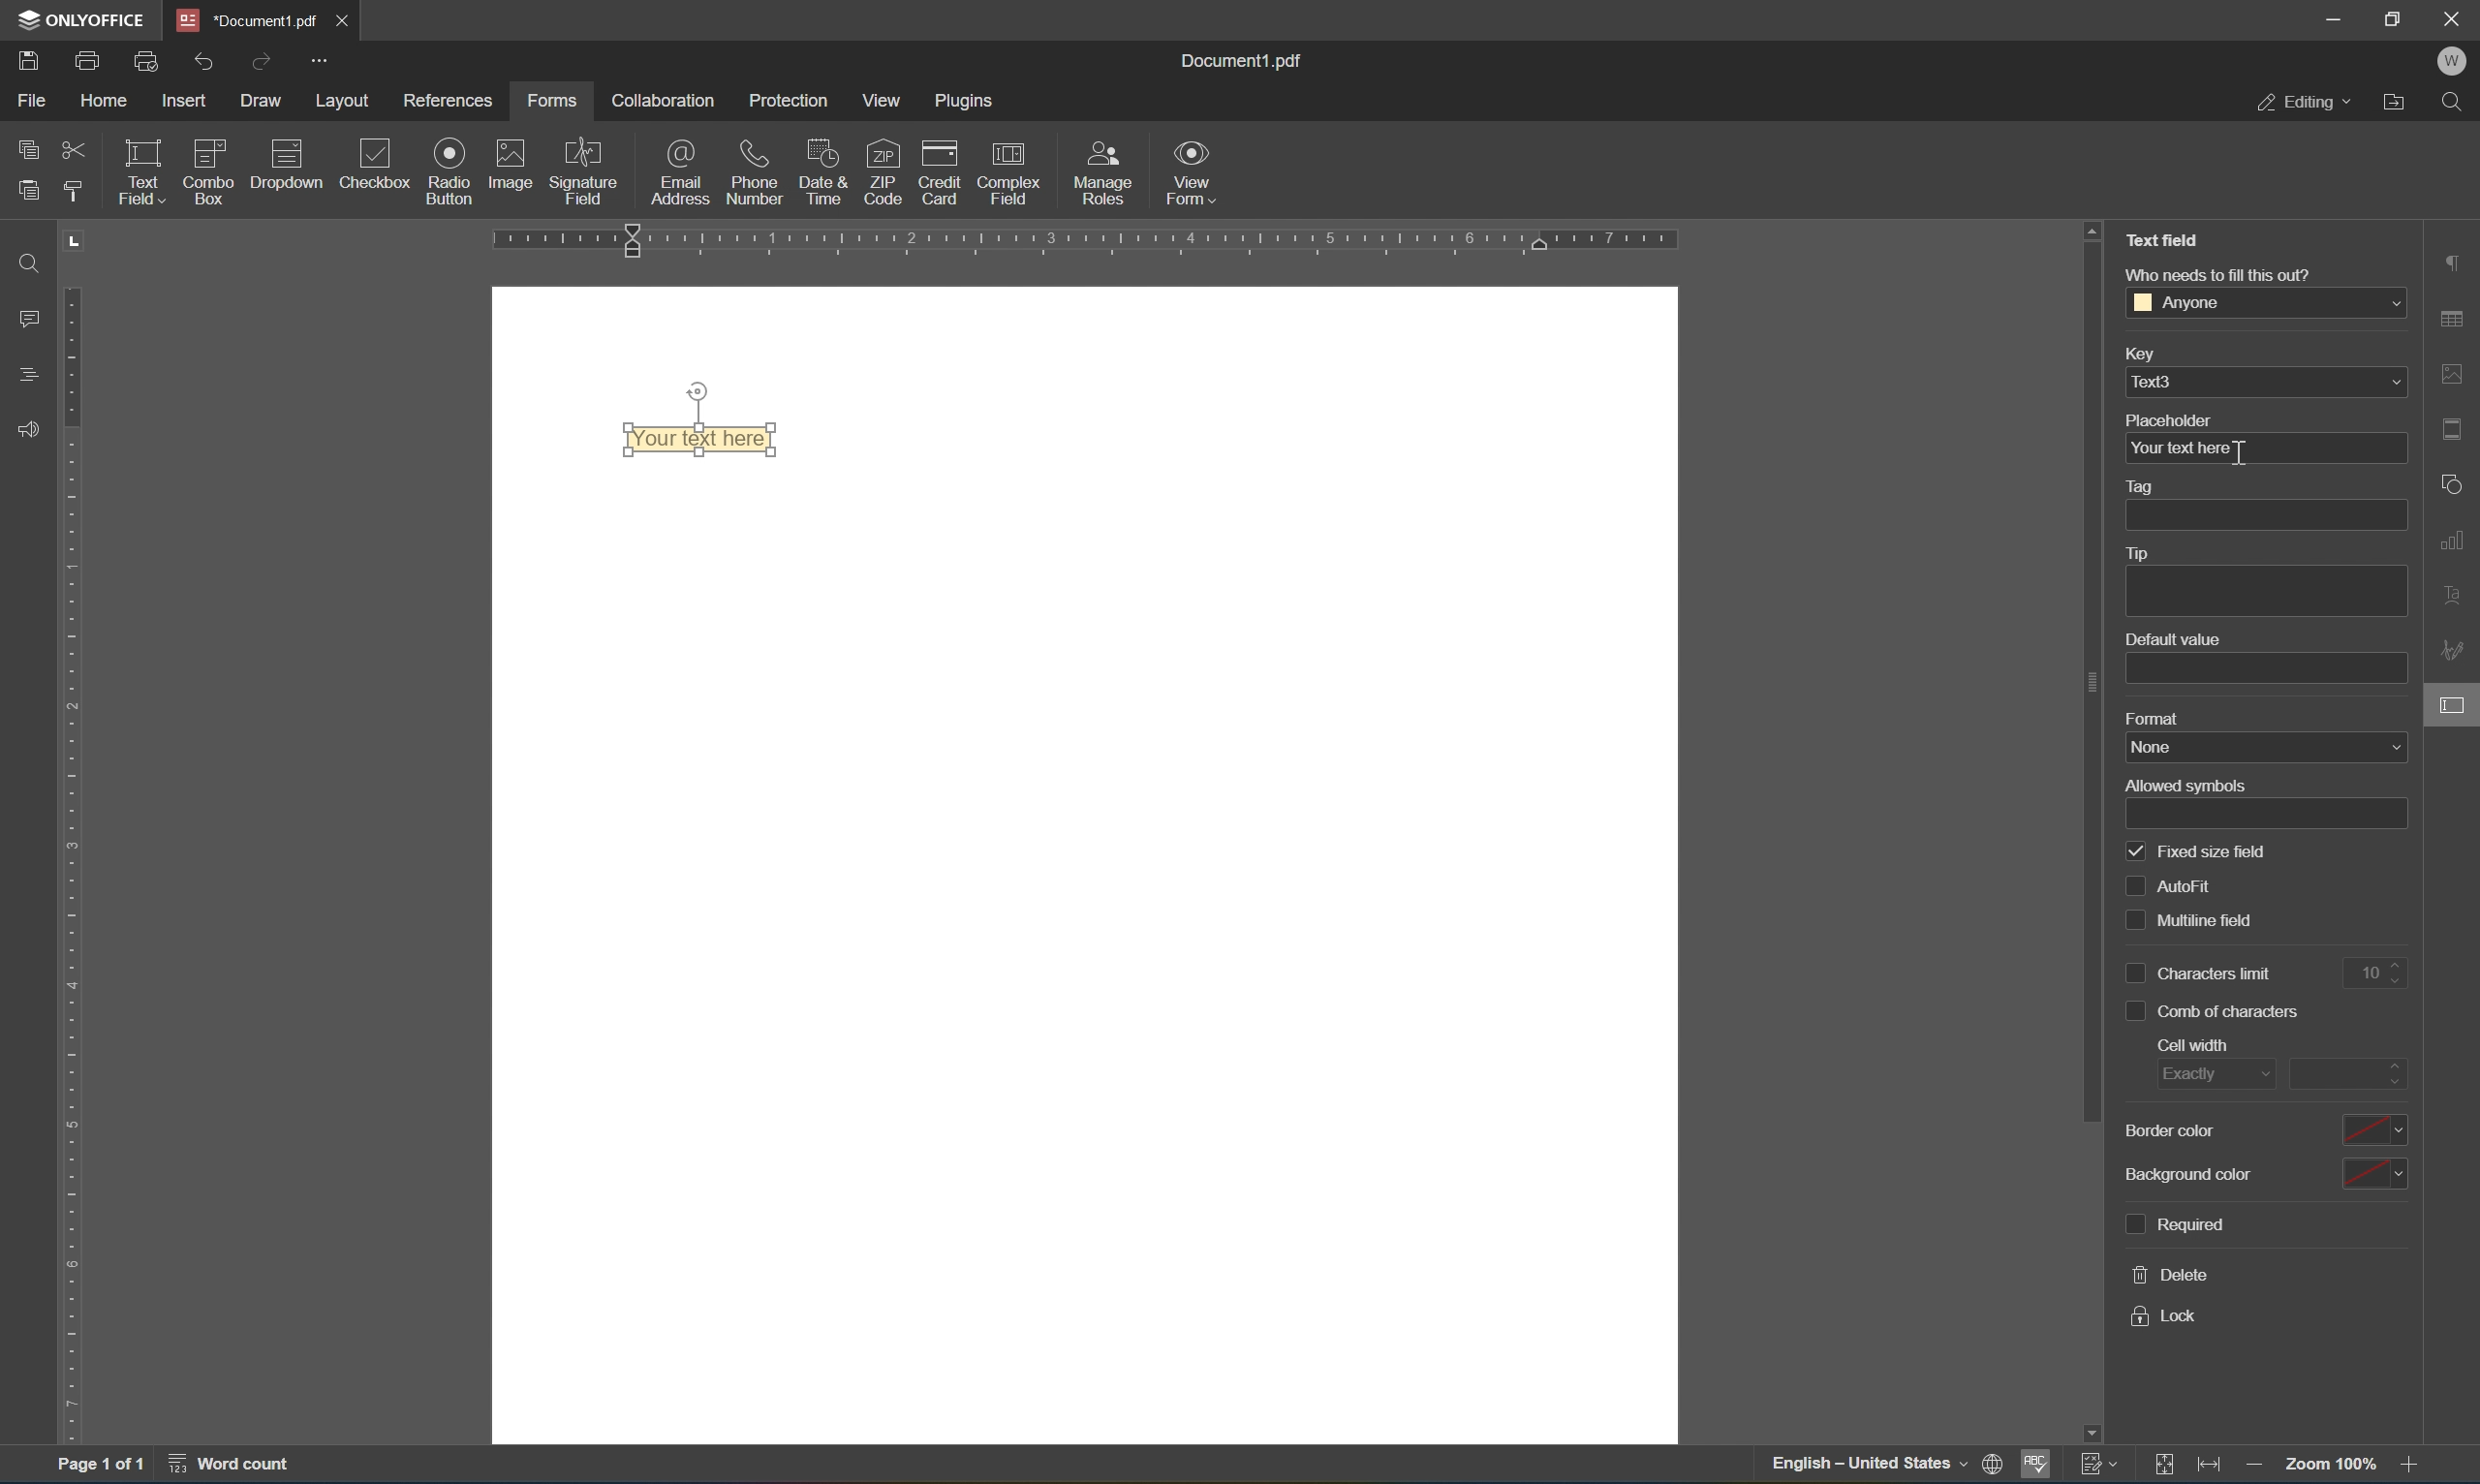 This screenshot has height=1484, width=2480. What do you see at coordinates (30, 146) in the screenshot?
I see `copy` at bounding box center [30, 146].